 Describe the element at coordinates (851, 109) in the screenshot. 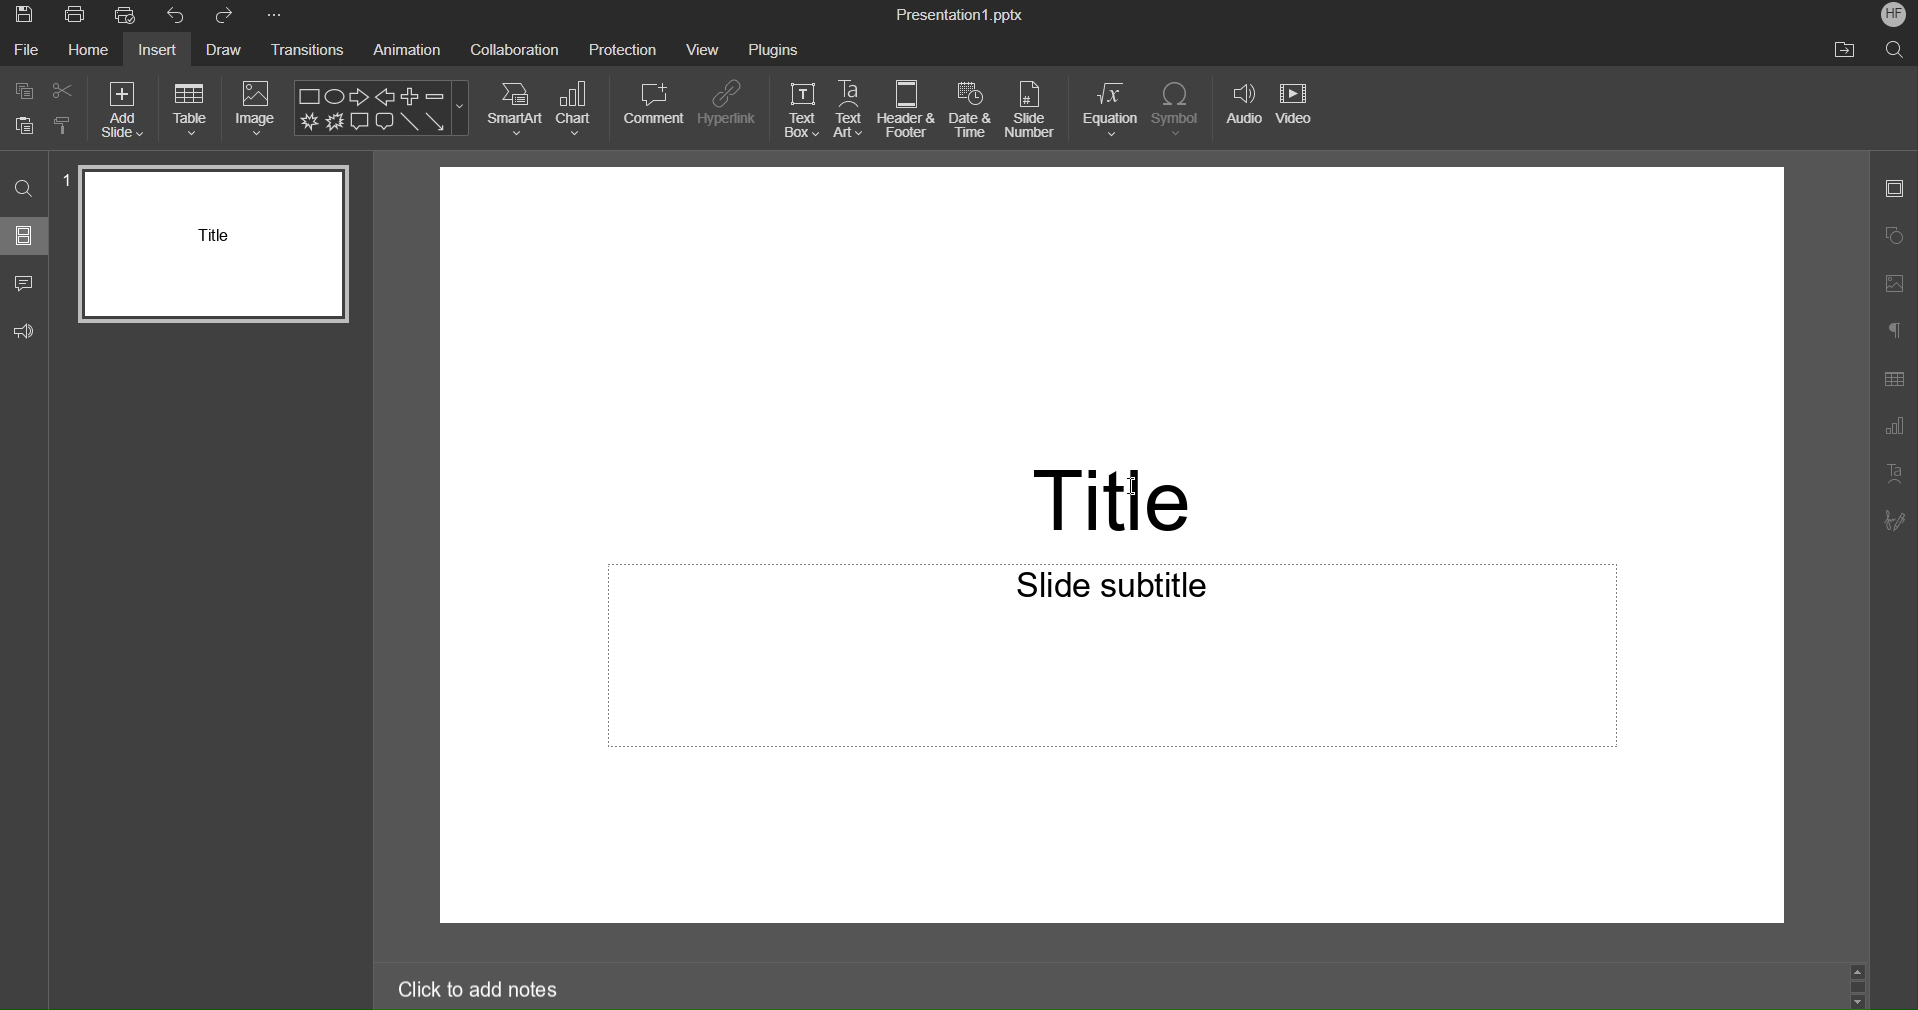

I see `TextArt` at that location.